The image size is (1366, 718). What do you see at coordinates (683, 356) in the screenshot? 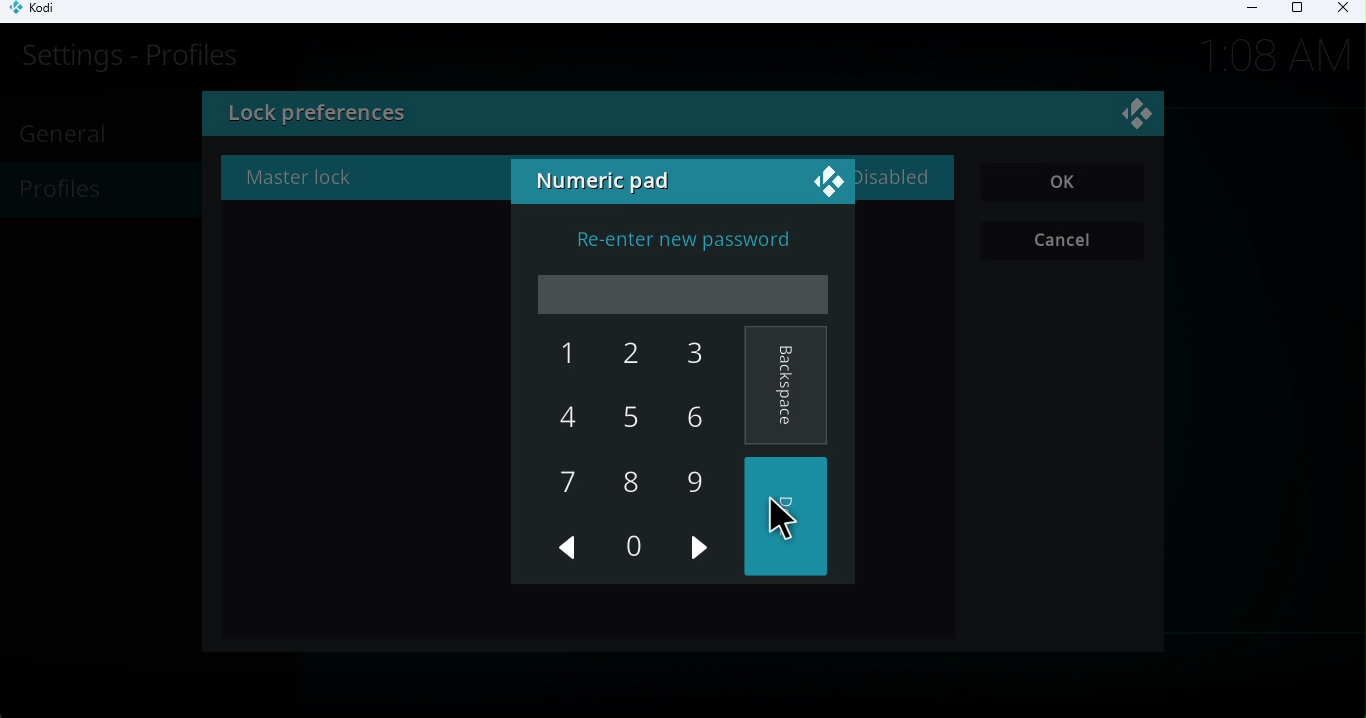
I see `3` at bounding box center [683, 356].